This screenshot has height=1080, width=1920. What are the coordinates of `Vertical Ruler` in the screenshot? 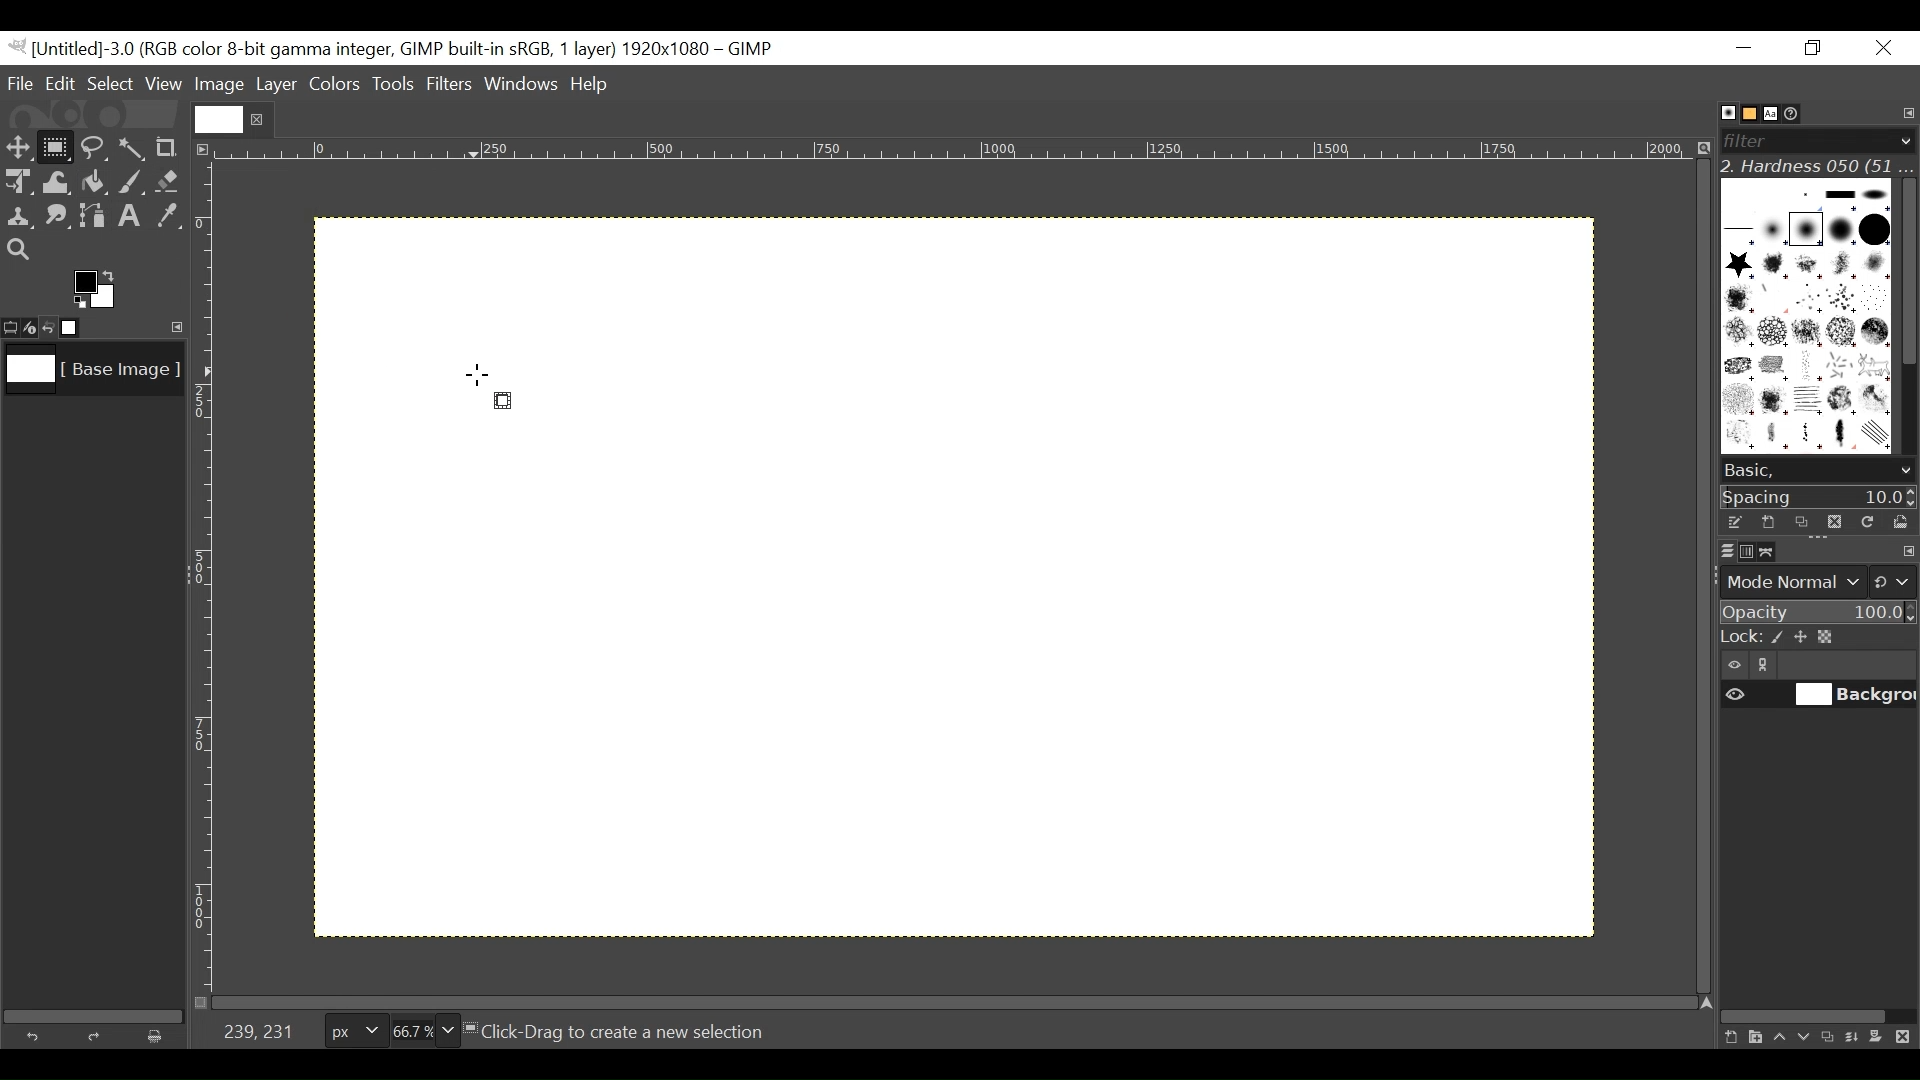 It's located at (205, 577).